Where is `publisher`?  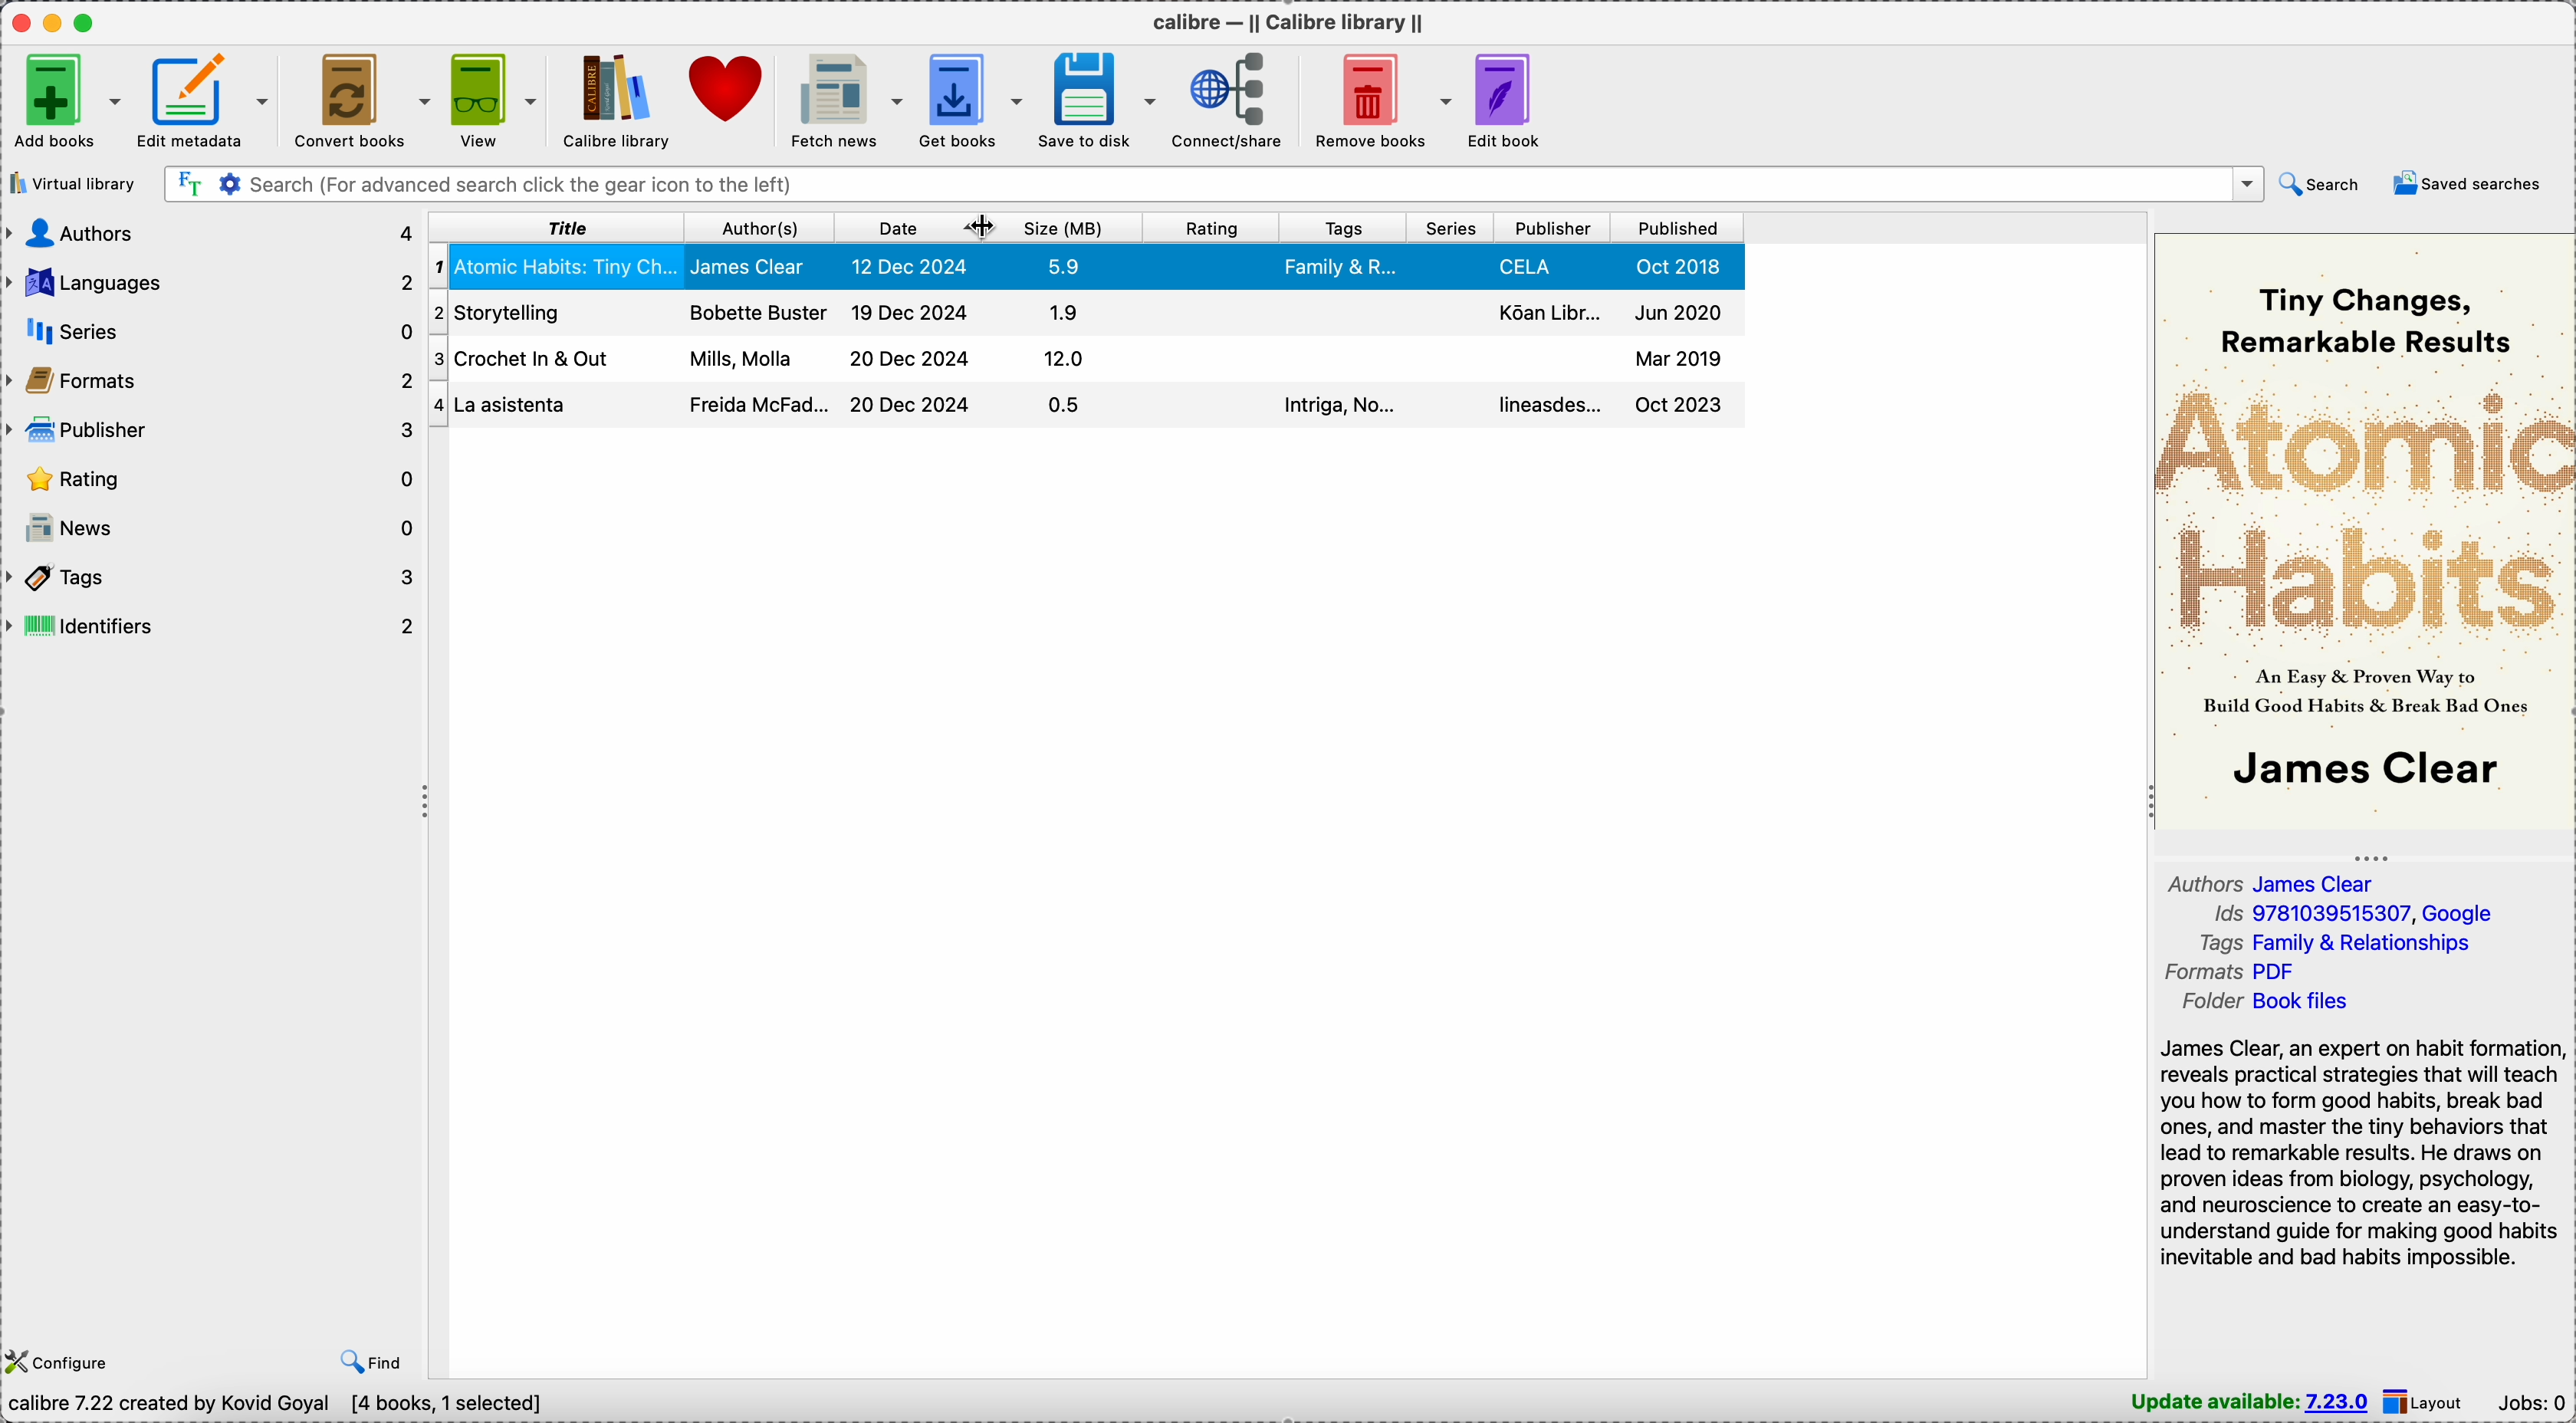 publisher is located at coordinates (214, 431).